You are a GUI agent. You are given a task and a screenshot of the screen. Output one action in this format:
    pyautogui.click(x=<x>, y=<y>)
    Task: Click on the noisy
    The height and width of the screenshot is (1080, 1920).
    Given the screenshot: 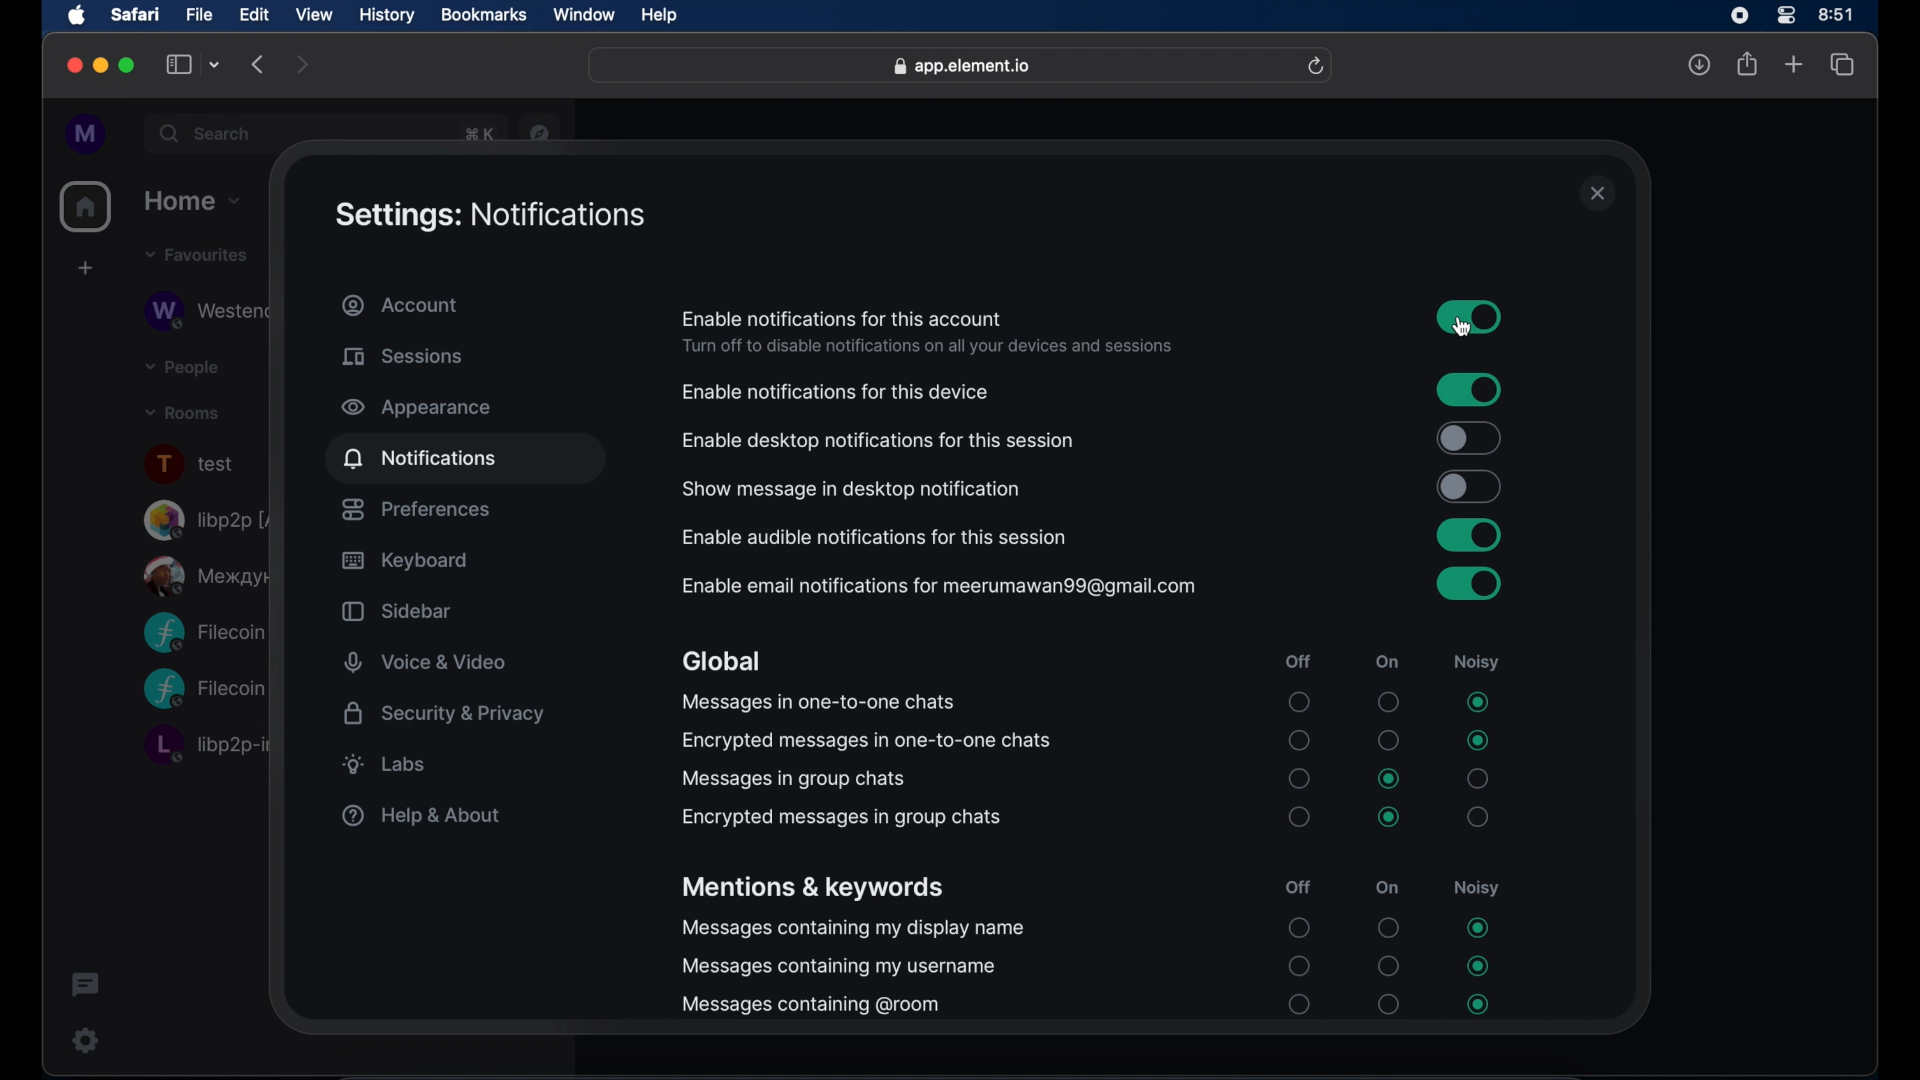 What is the action you would take?
    pyautogui.click(x=1476, y=888)
    